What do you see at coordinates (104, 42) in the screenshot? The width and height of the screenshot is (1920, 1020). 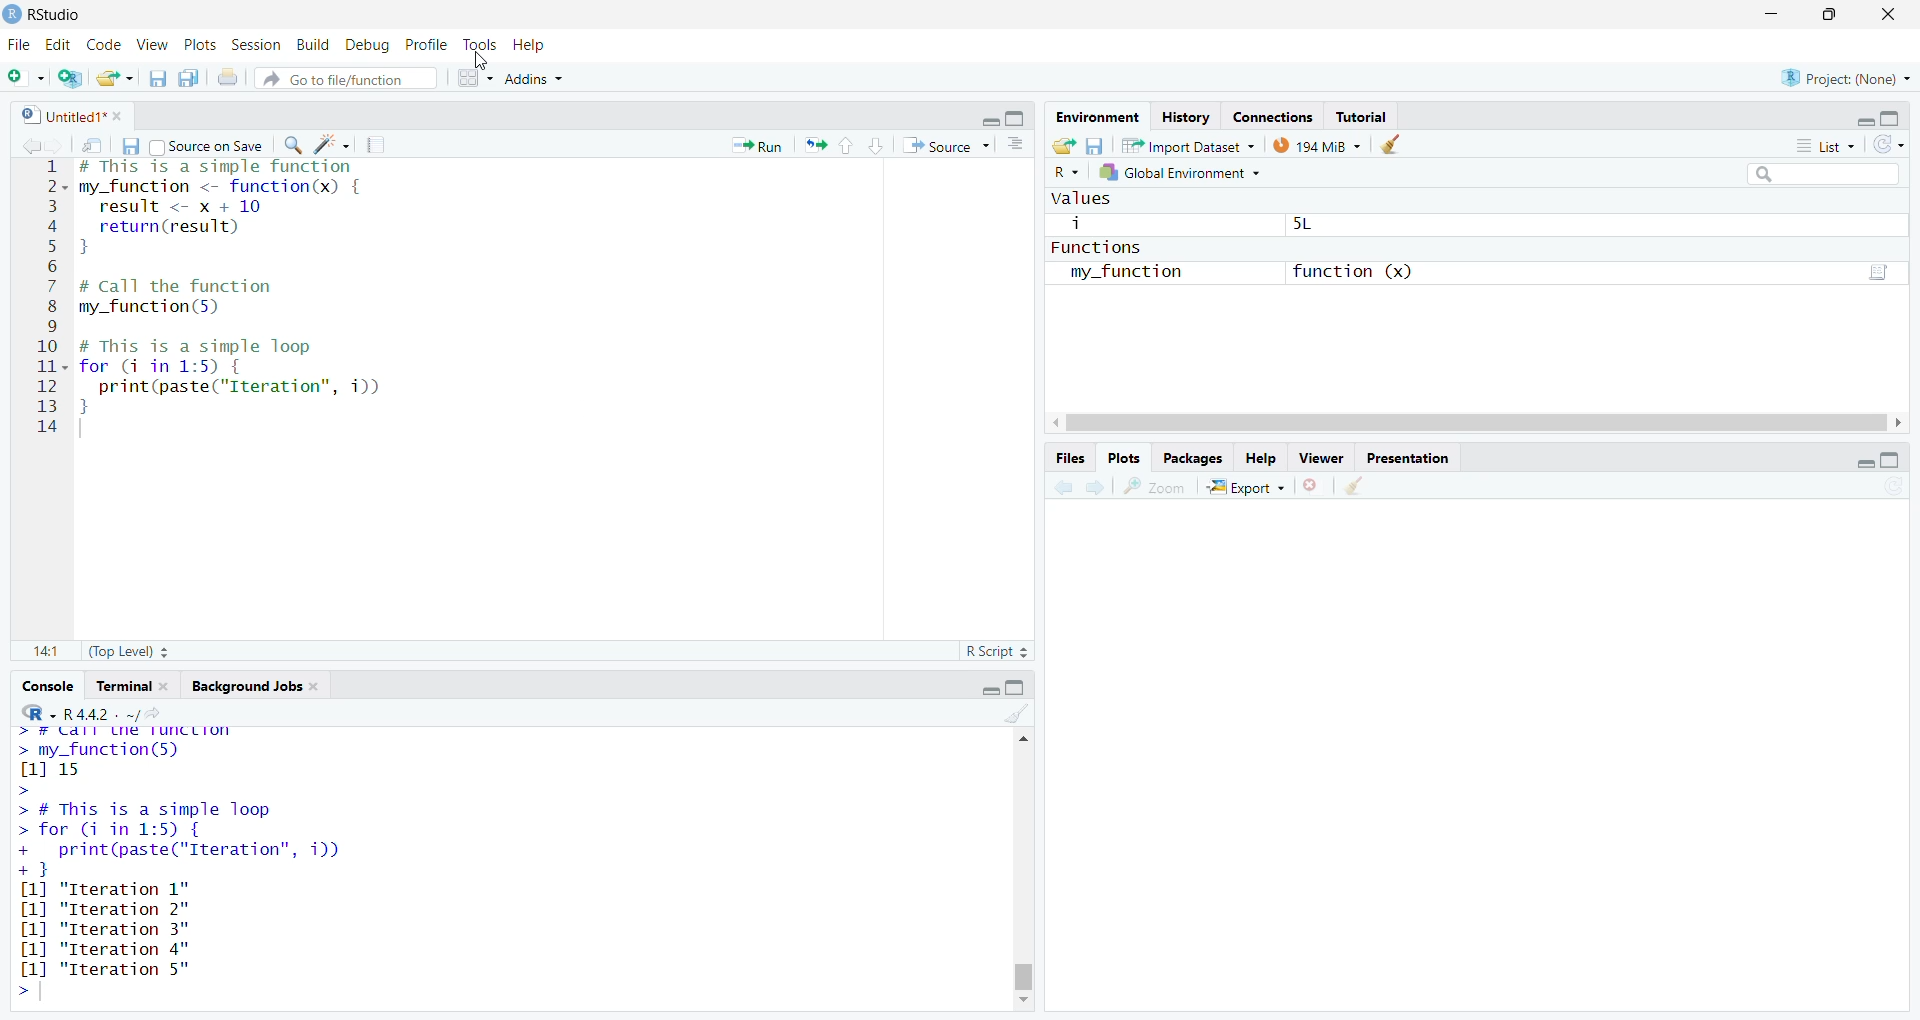 I see `code` at bounding box center [104, 42].